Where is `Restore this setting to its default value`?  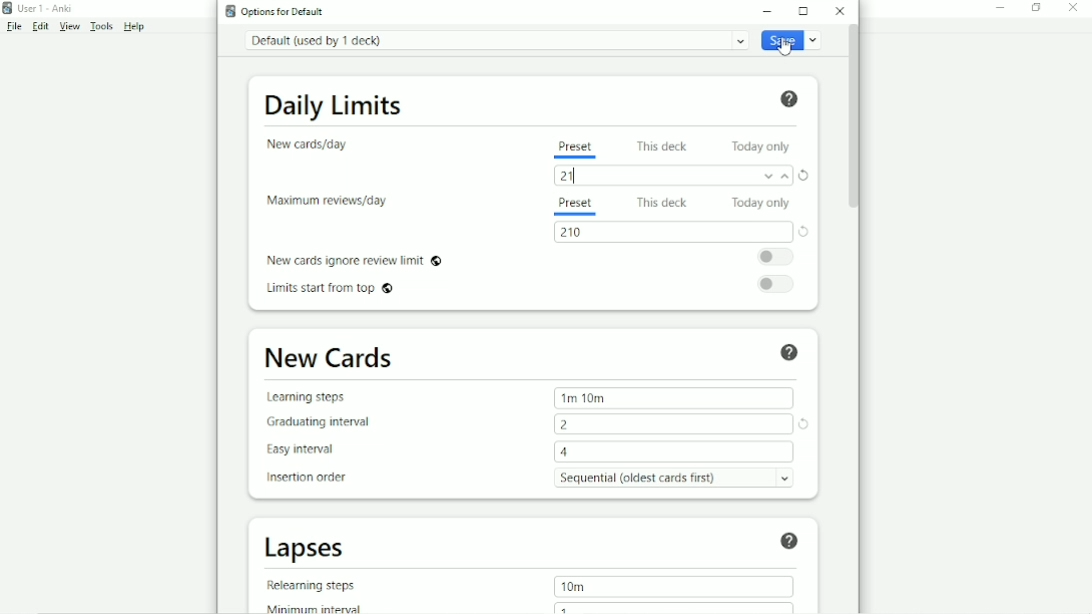
Restore this setting to its default value is located at coordinates (805, 424).